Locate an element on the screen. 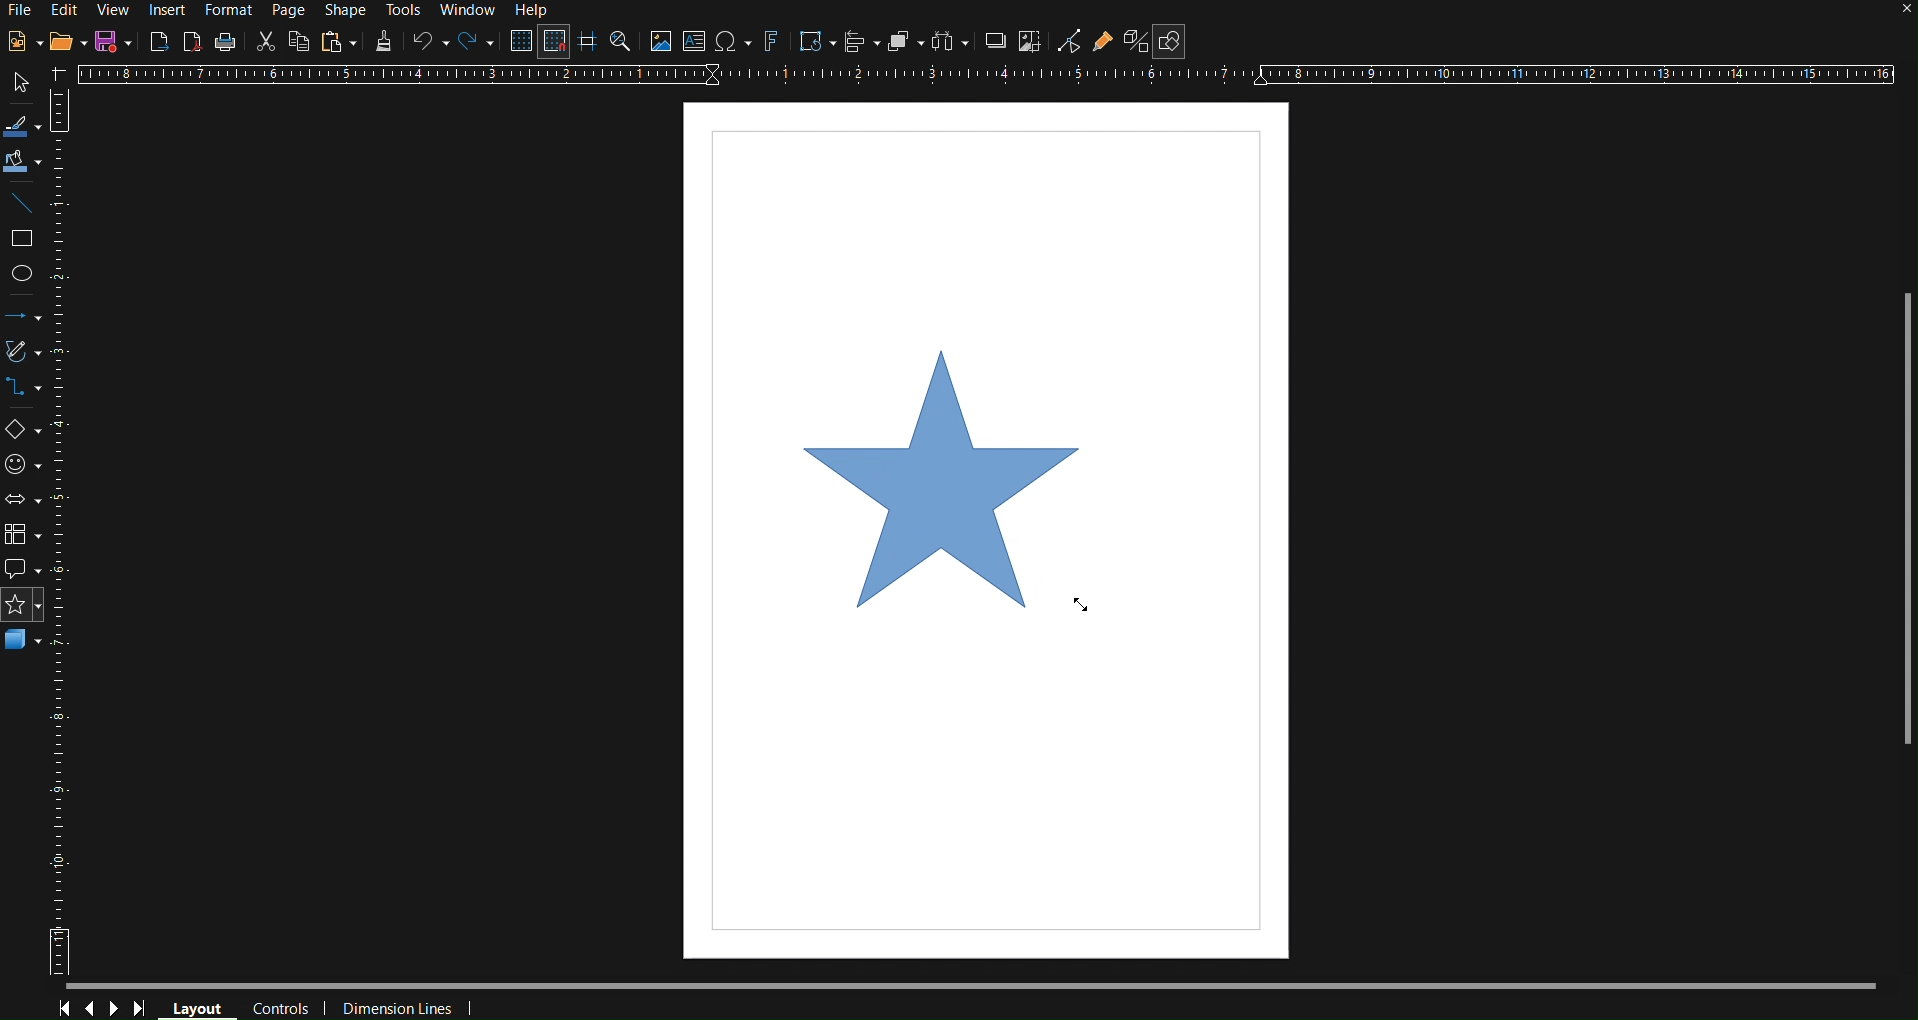 Image resolution: width=1918 pixels, height=1020 pixels. Save is located at coordinates (113, 40).